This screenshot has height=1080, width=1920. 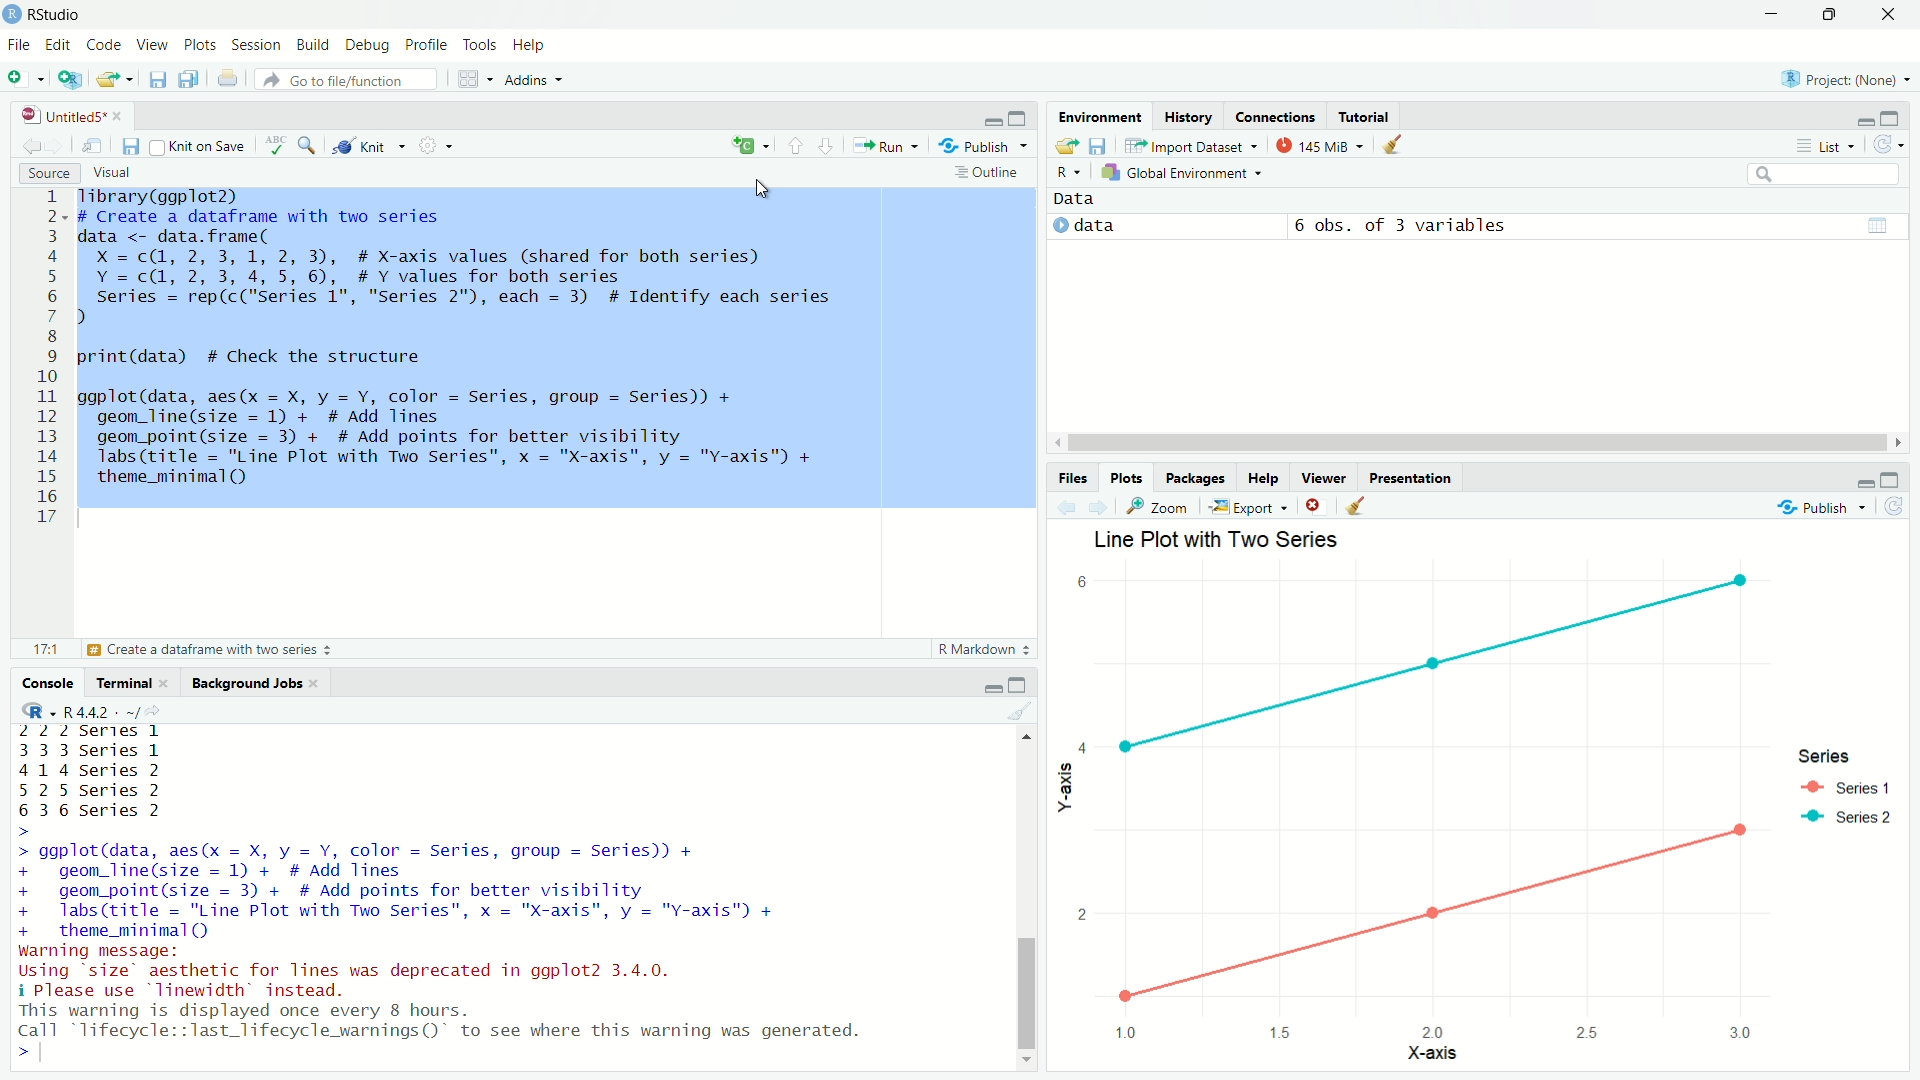 What do you see at coordinates (1420, 660) in the screenshot?
I see `Line Graph` at bounding box center [1420, 660].